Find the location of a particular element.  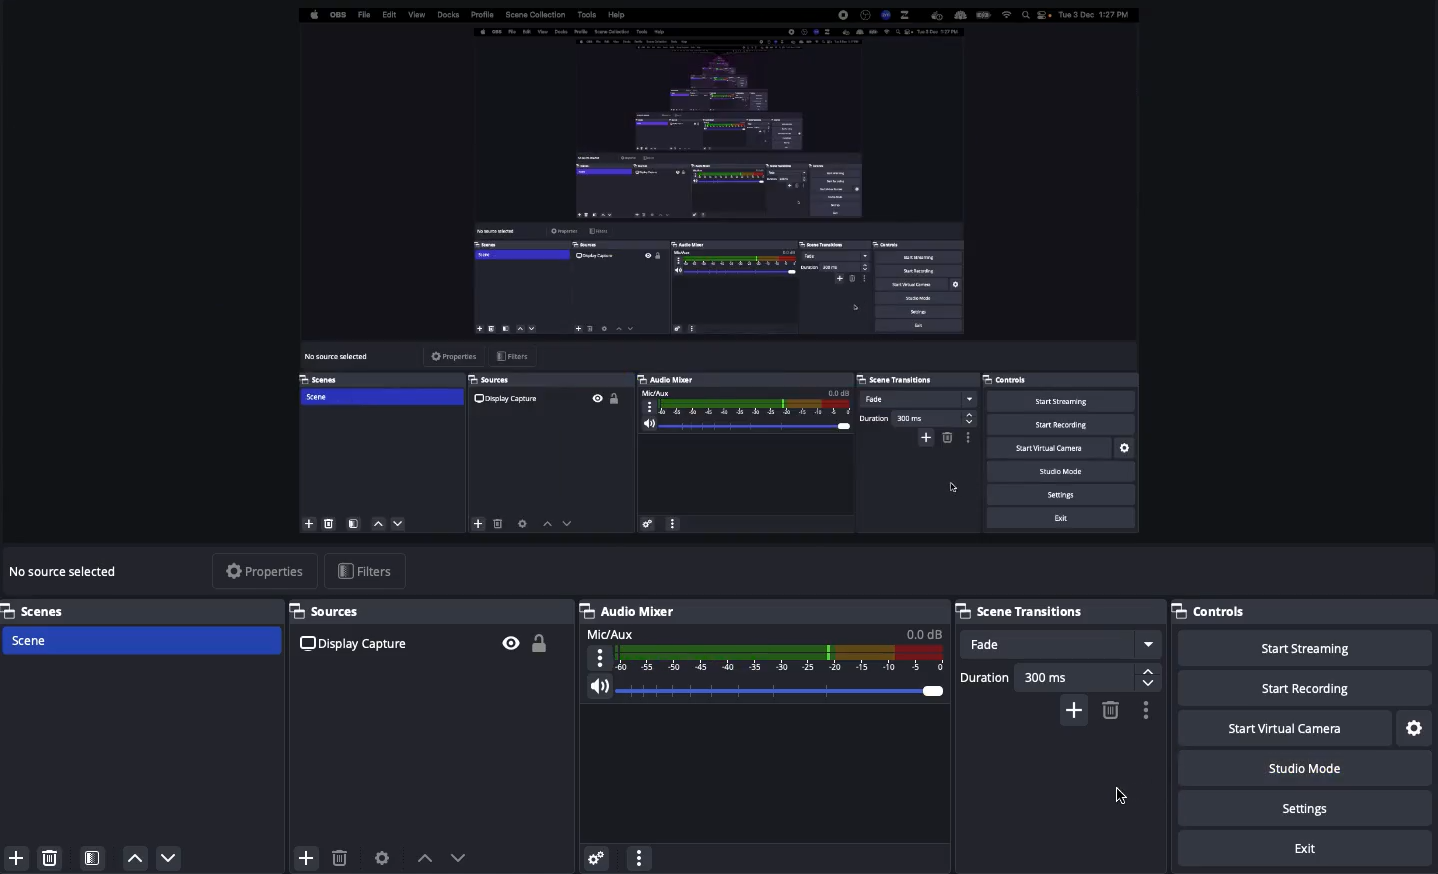

Scene transitions is located at coordinates (1056, 611).